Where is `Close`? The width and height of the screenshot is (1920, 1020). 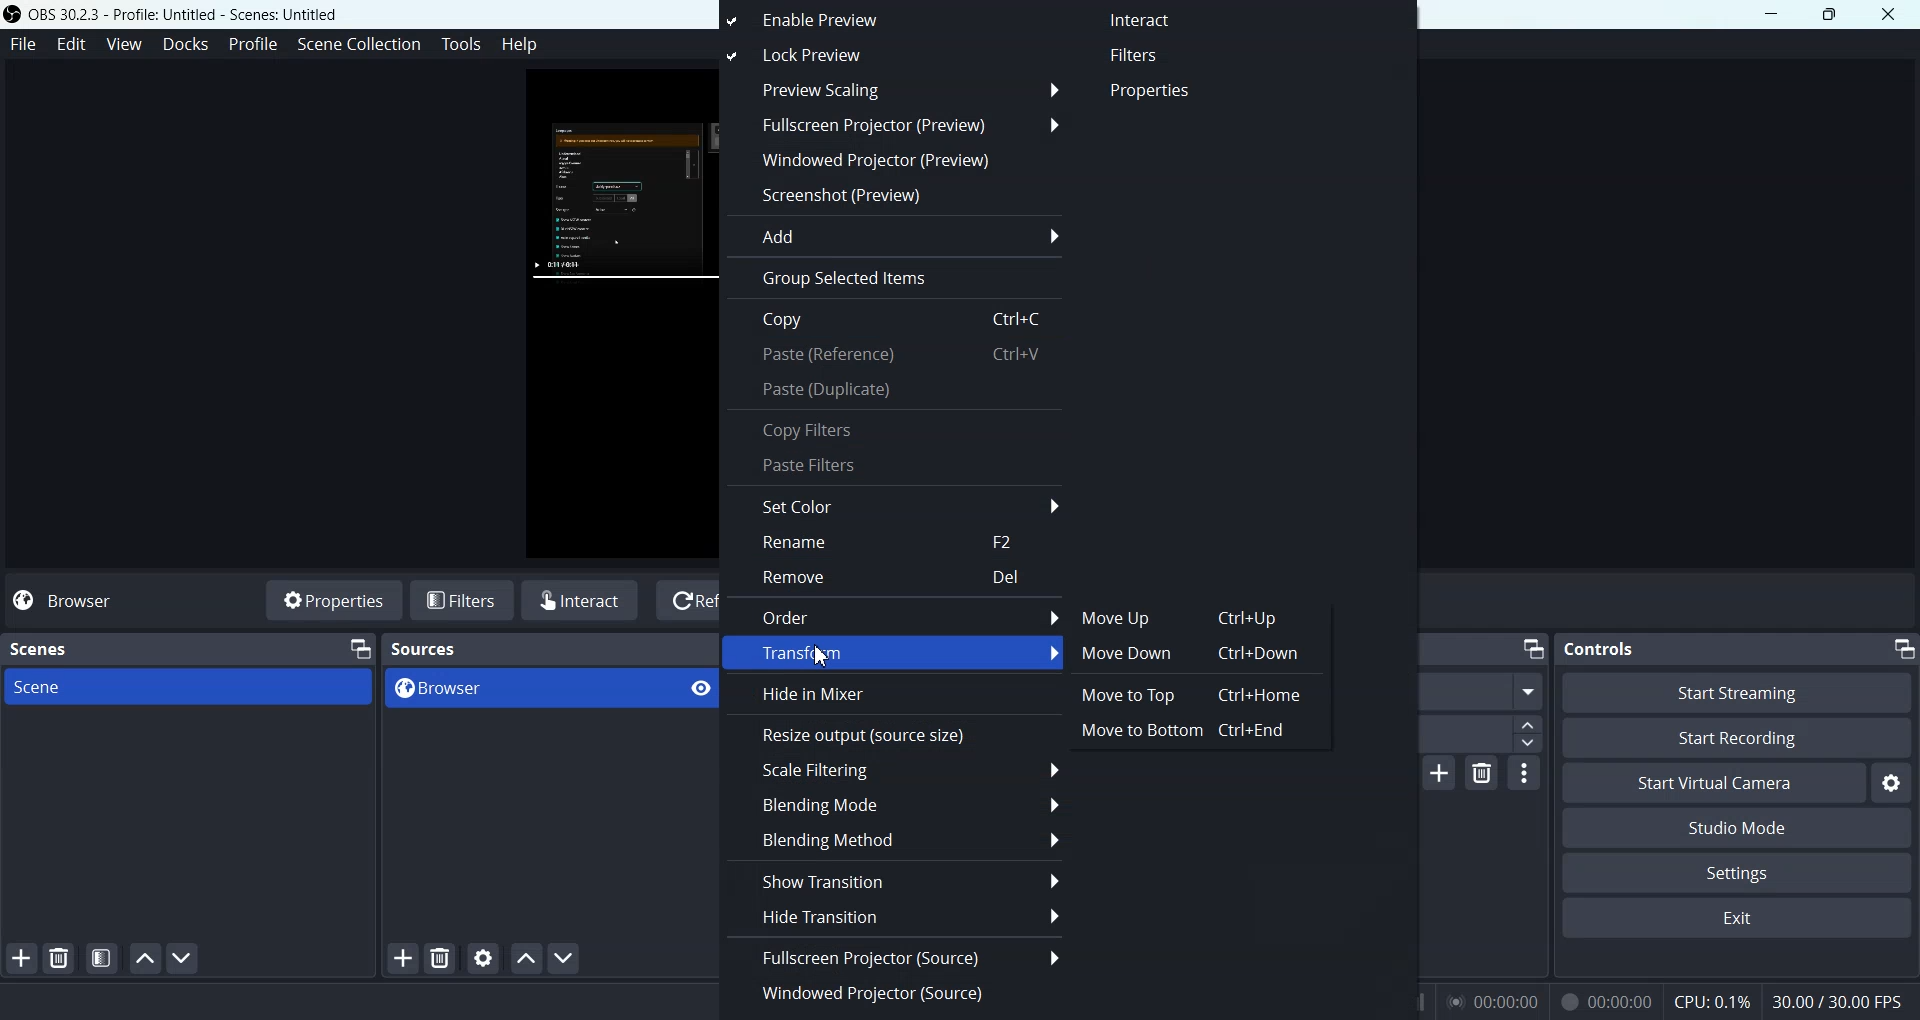
Close is located at coordinates (1889, 13).